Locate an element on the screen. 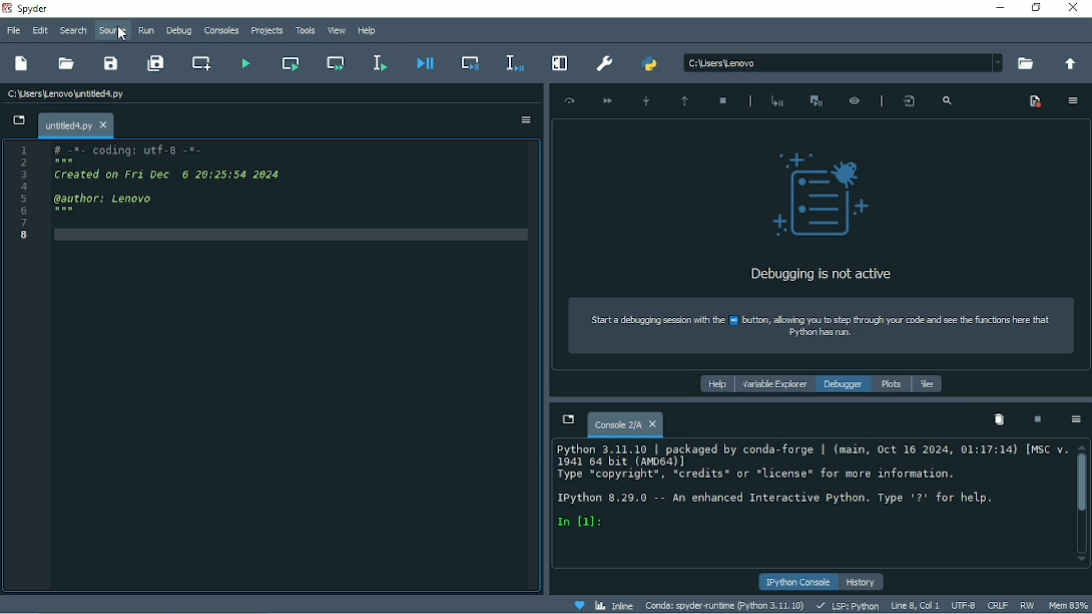 This screenshot has width=1092, height=614. Serial number is located at coordinates (26, 194).